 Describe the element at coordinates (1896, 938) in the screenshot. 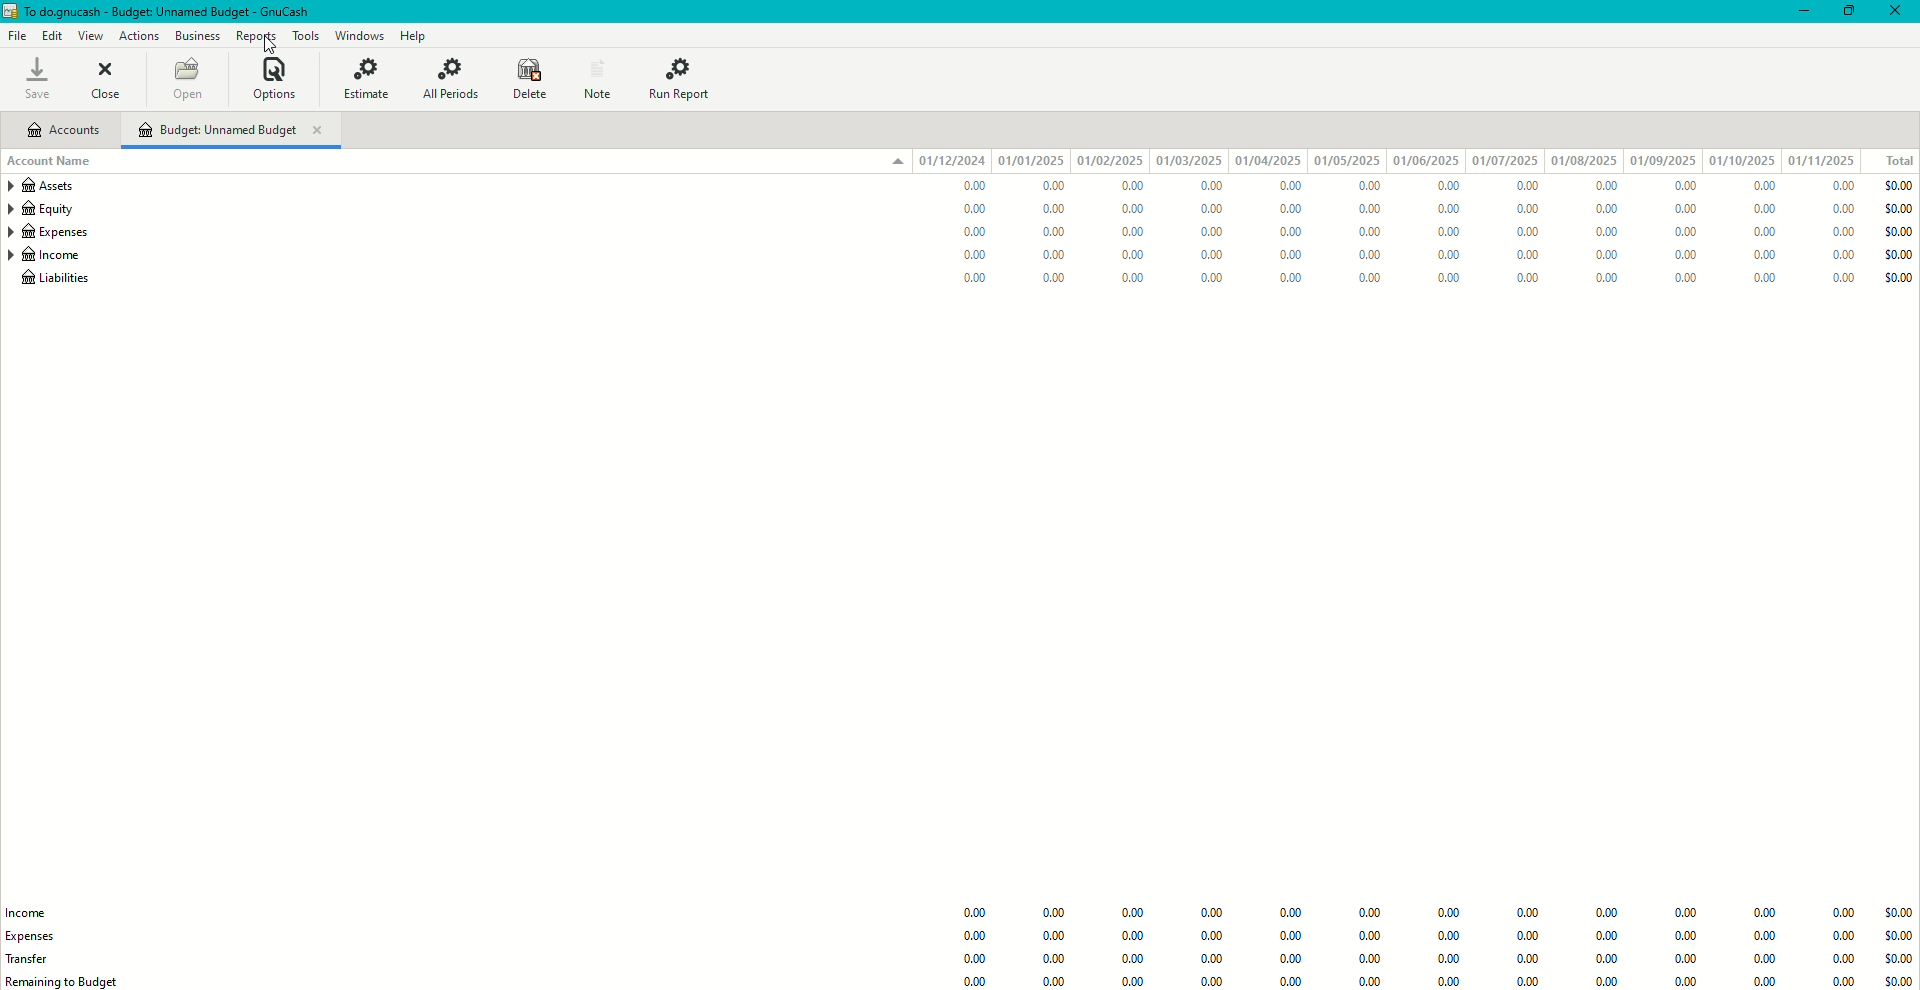

I see `$0.00` at that location.